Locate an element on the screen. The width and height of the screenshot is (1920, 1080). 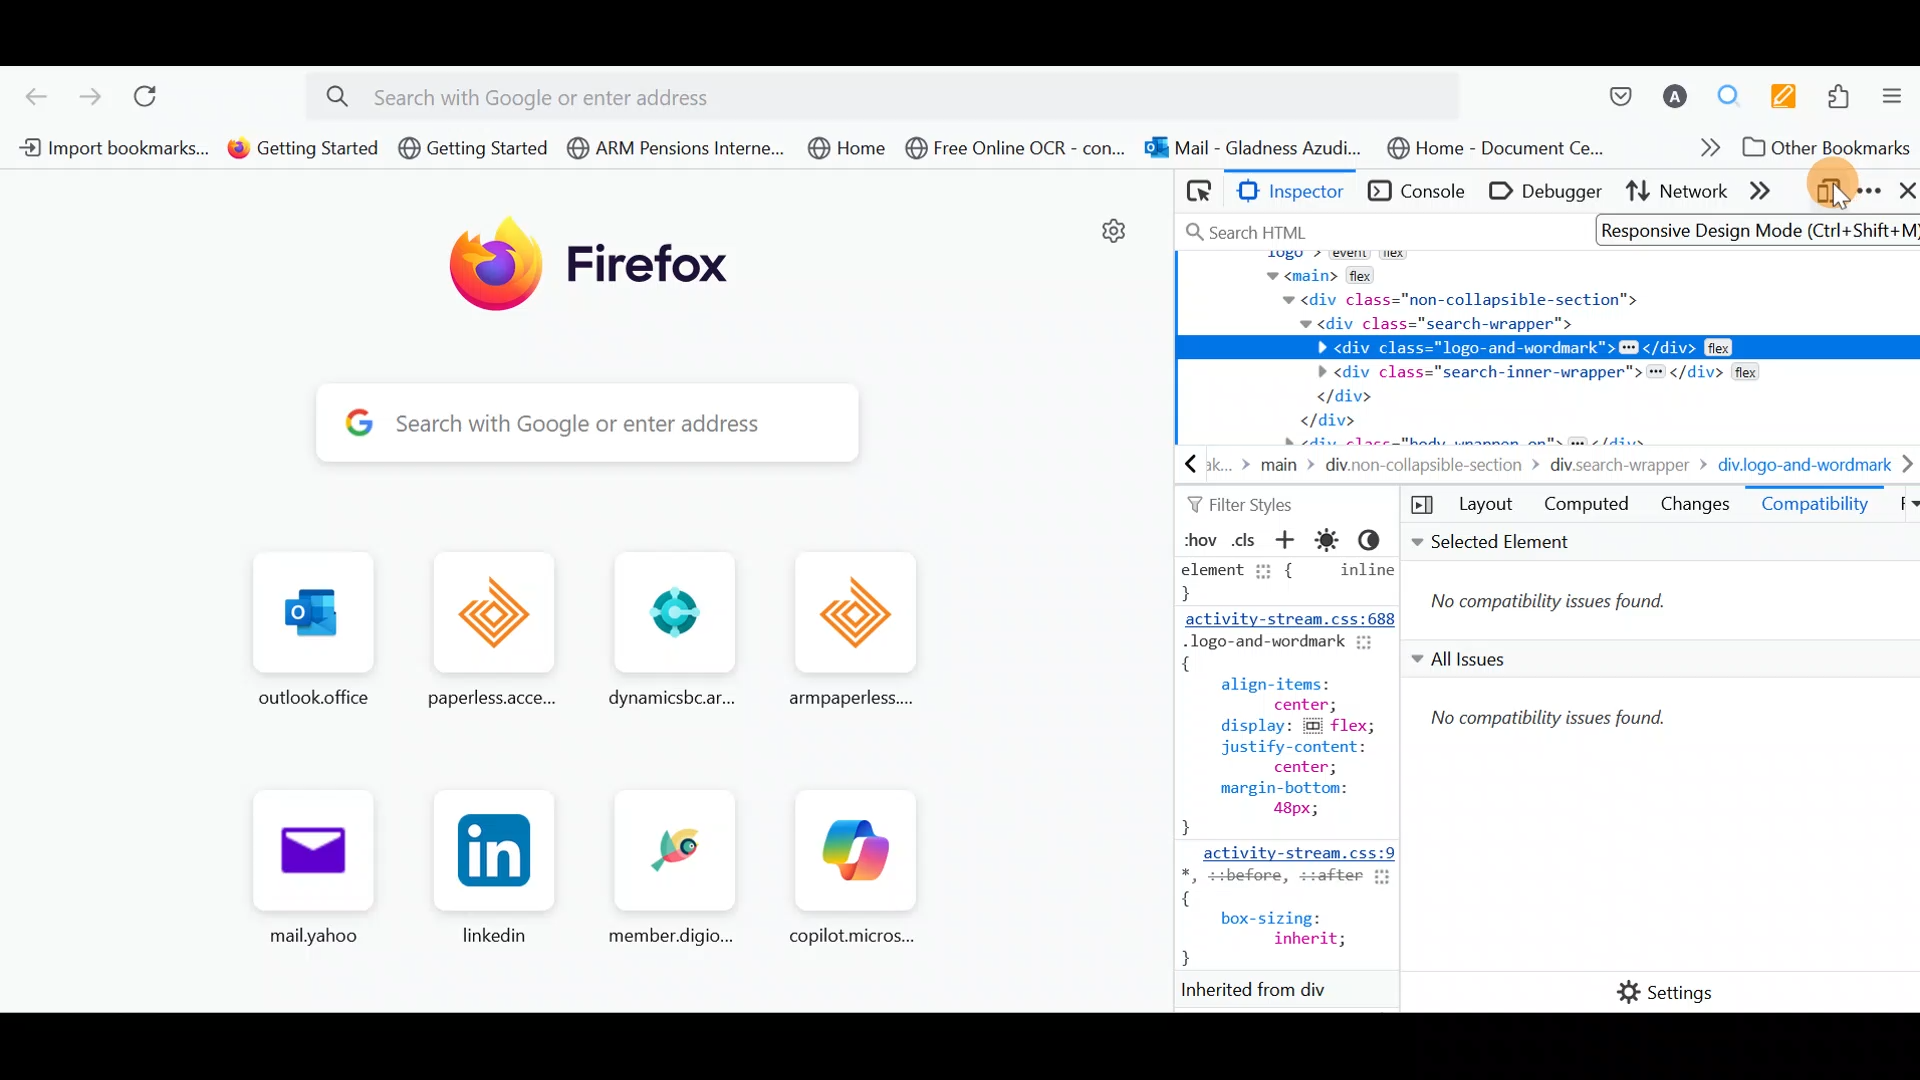
Computed is located at coordinates (1587, 508).